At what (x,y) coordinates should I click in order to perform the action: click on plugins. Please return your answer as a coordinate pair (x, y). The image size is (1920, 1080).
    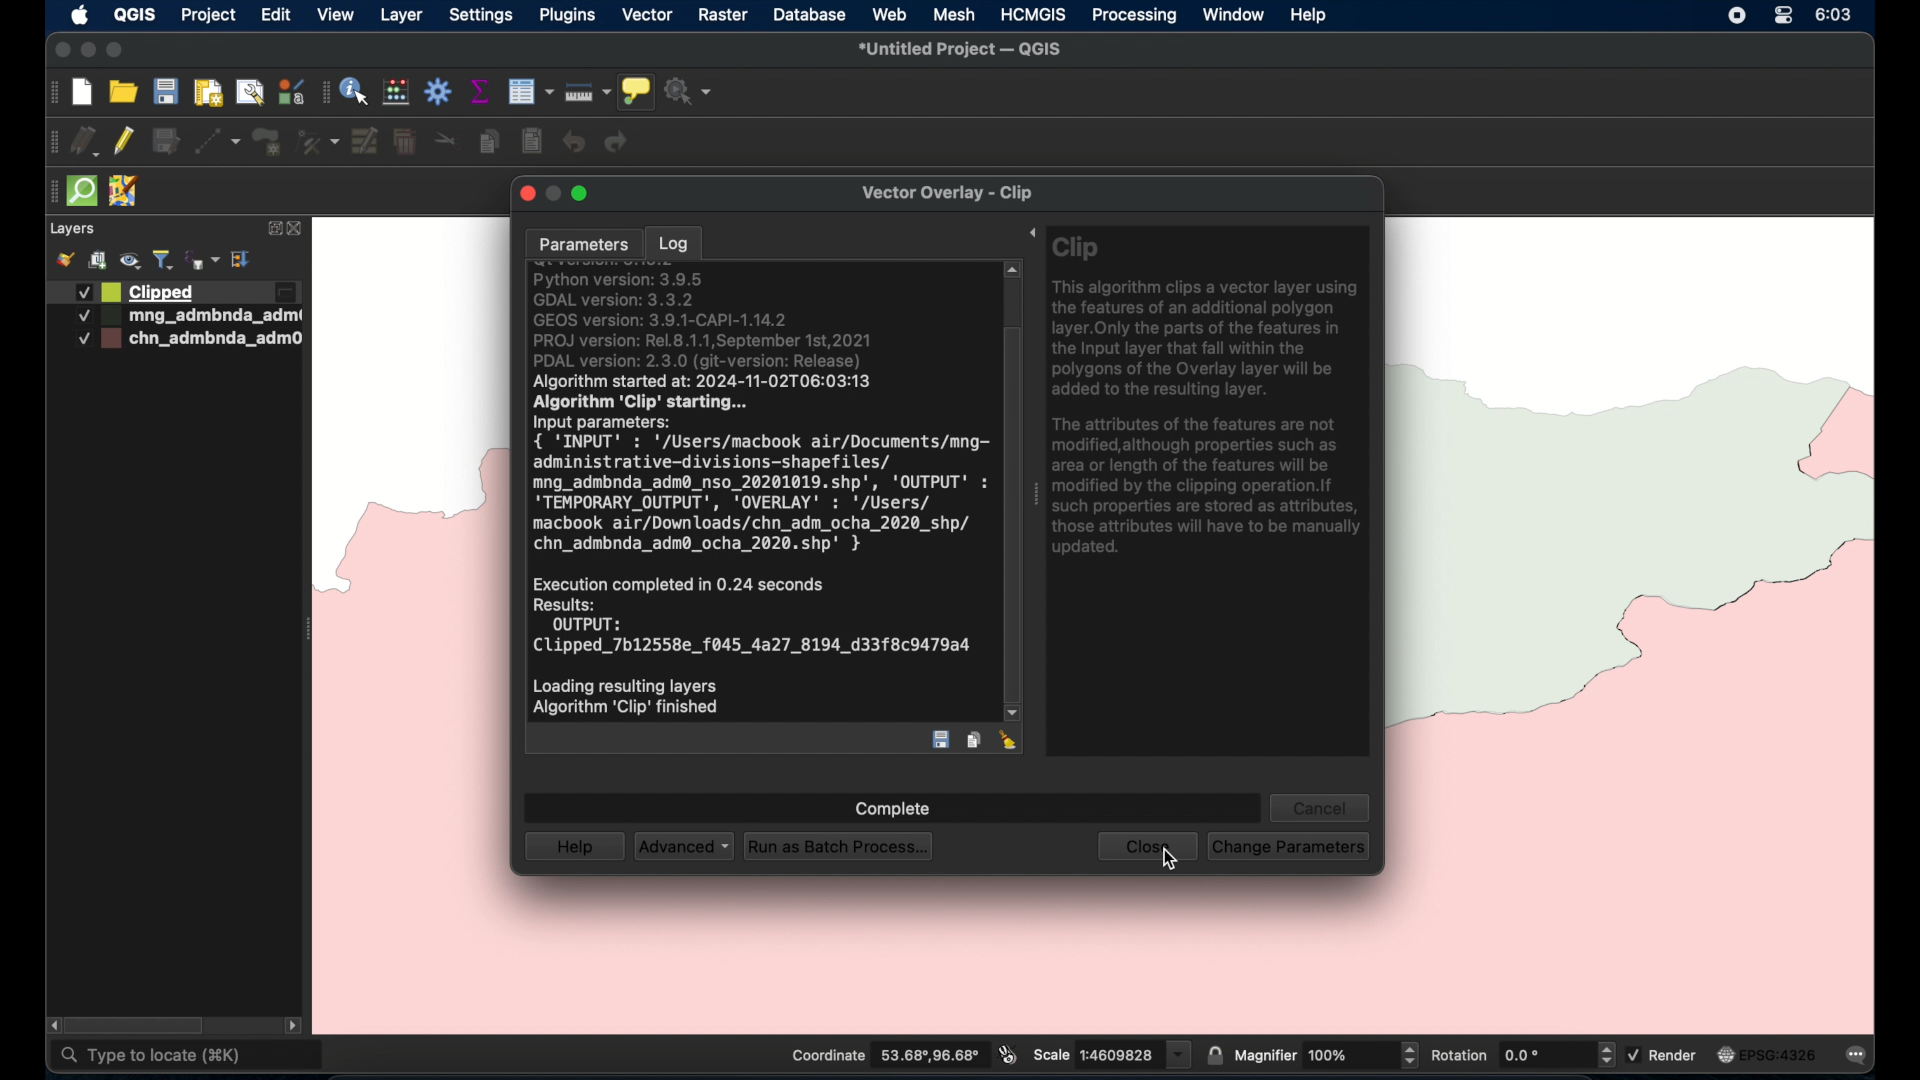
    Looking at the image, I should click on (566, 14).